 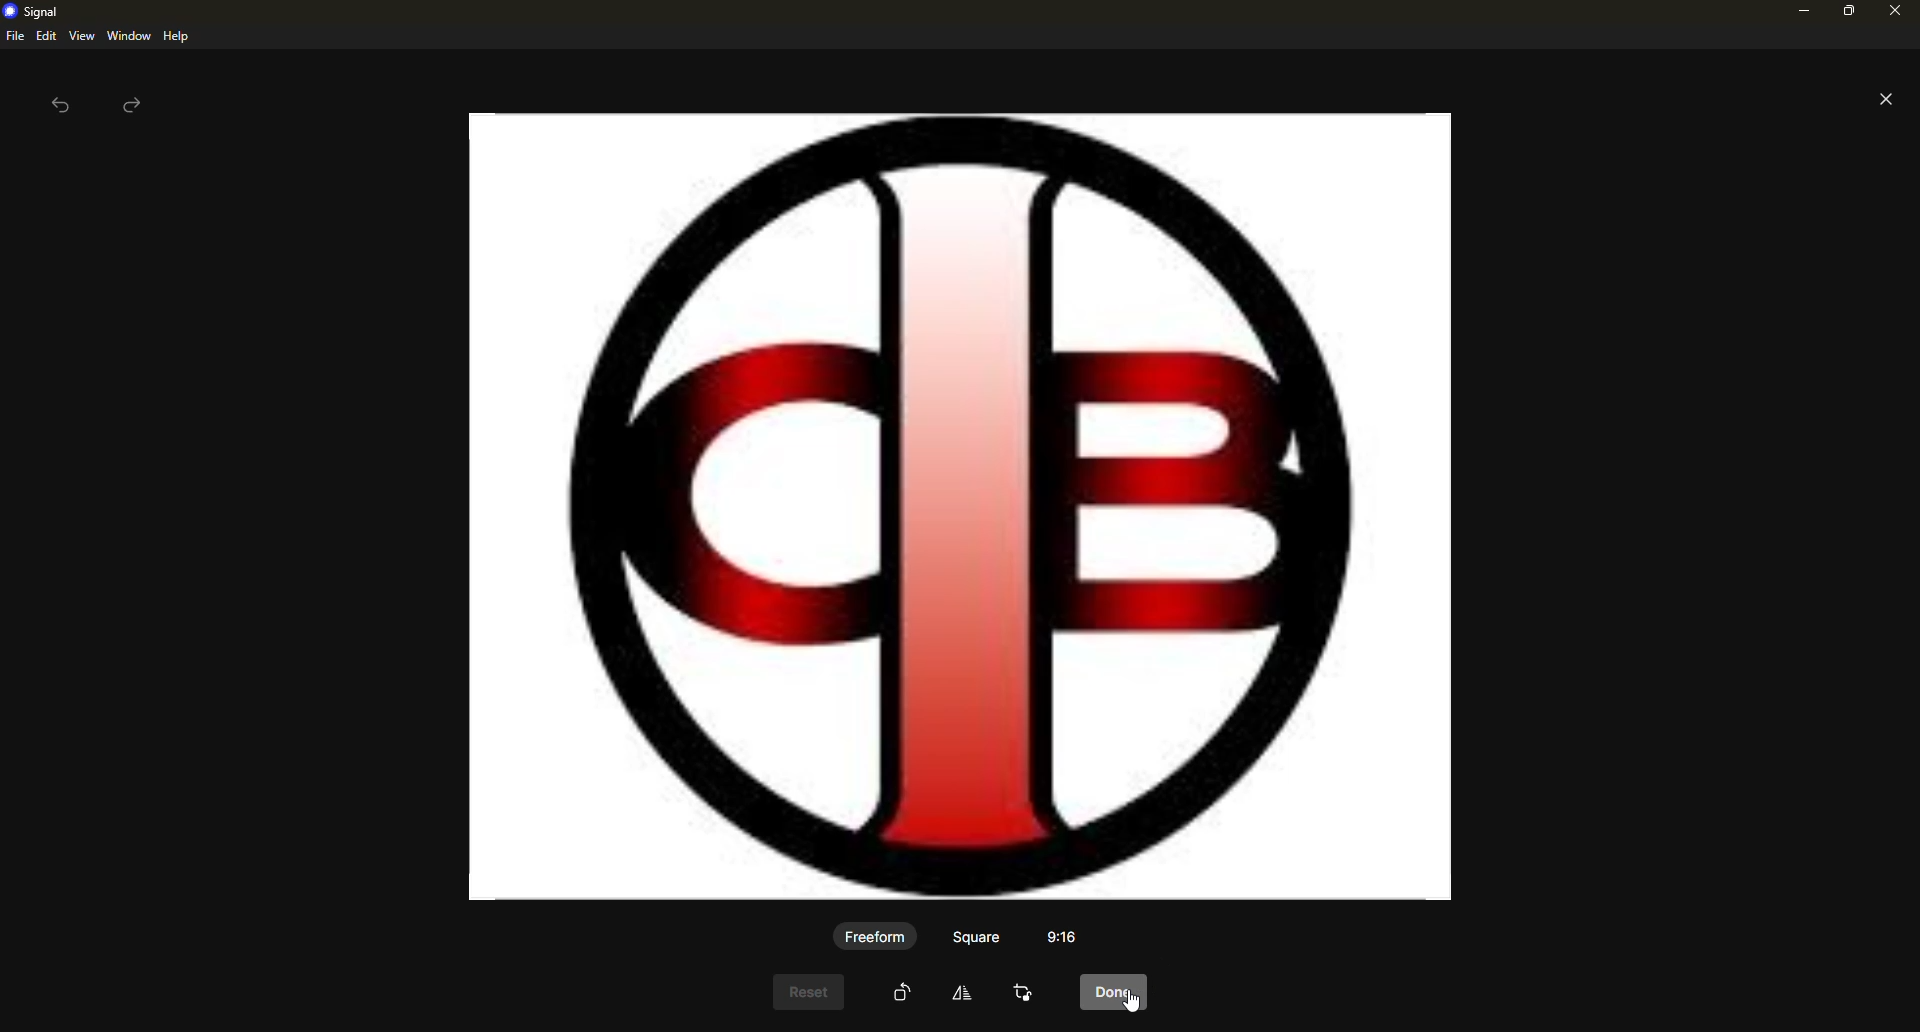 What do you see at coordinates (976, 937) in the screenshot?
I see `square` at bounding box center [976, 937].